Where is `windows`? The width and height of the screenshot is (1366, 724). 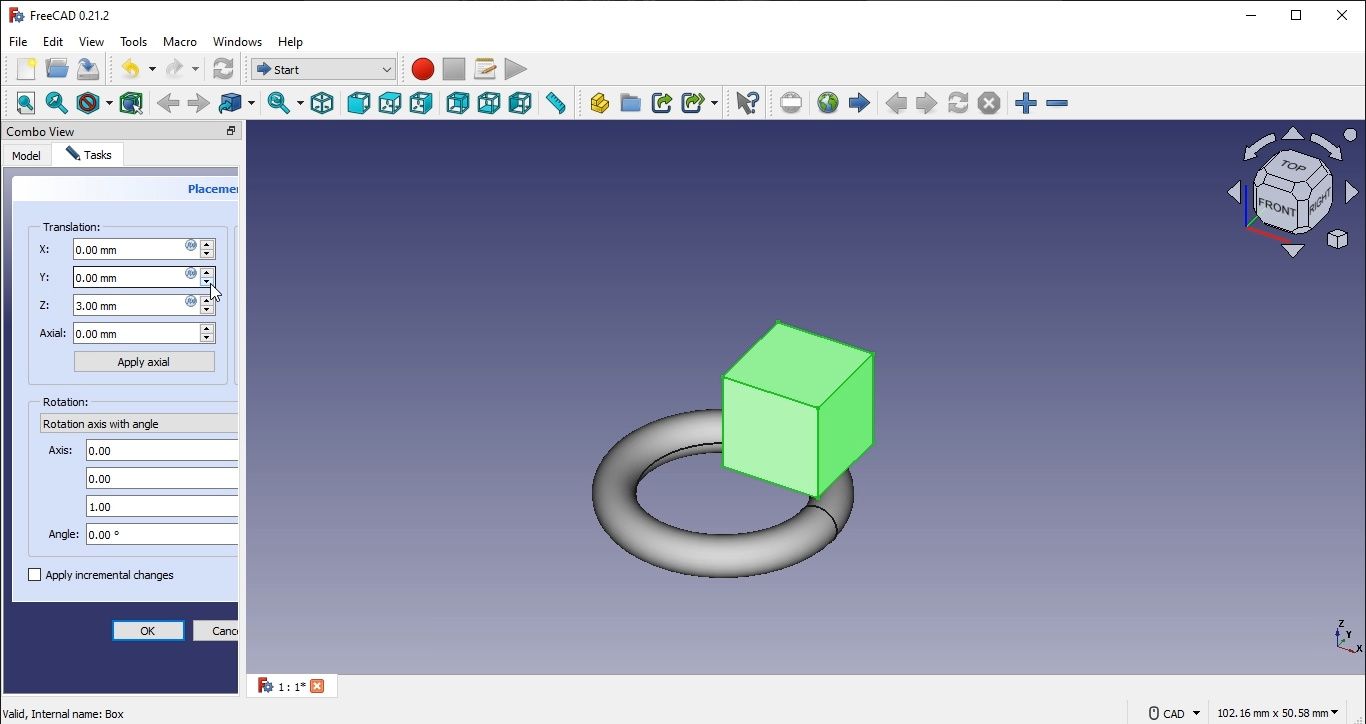 windows is located at coordinates (239, 43).